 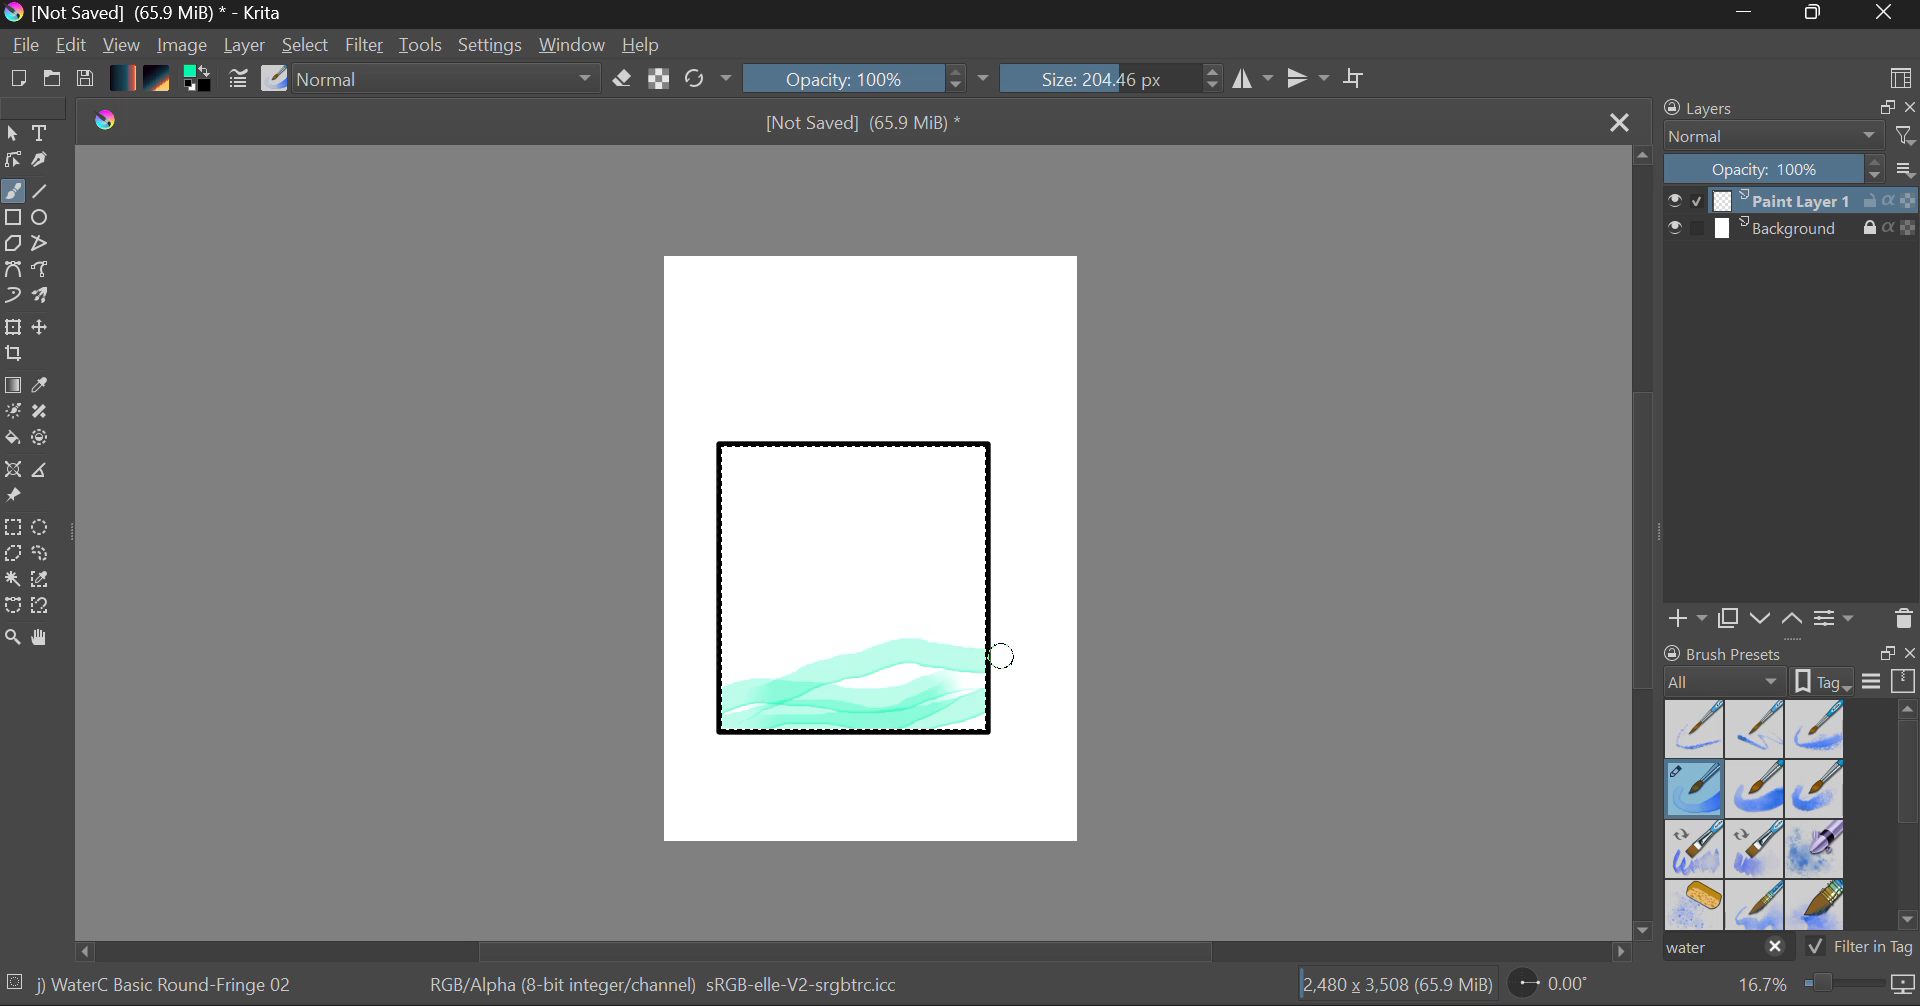 What do you see at coordinates (1757, 905) in the screenshot?
I see `Water C - Spread` at bounding box center [1757, 905].